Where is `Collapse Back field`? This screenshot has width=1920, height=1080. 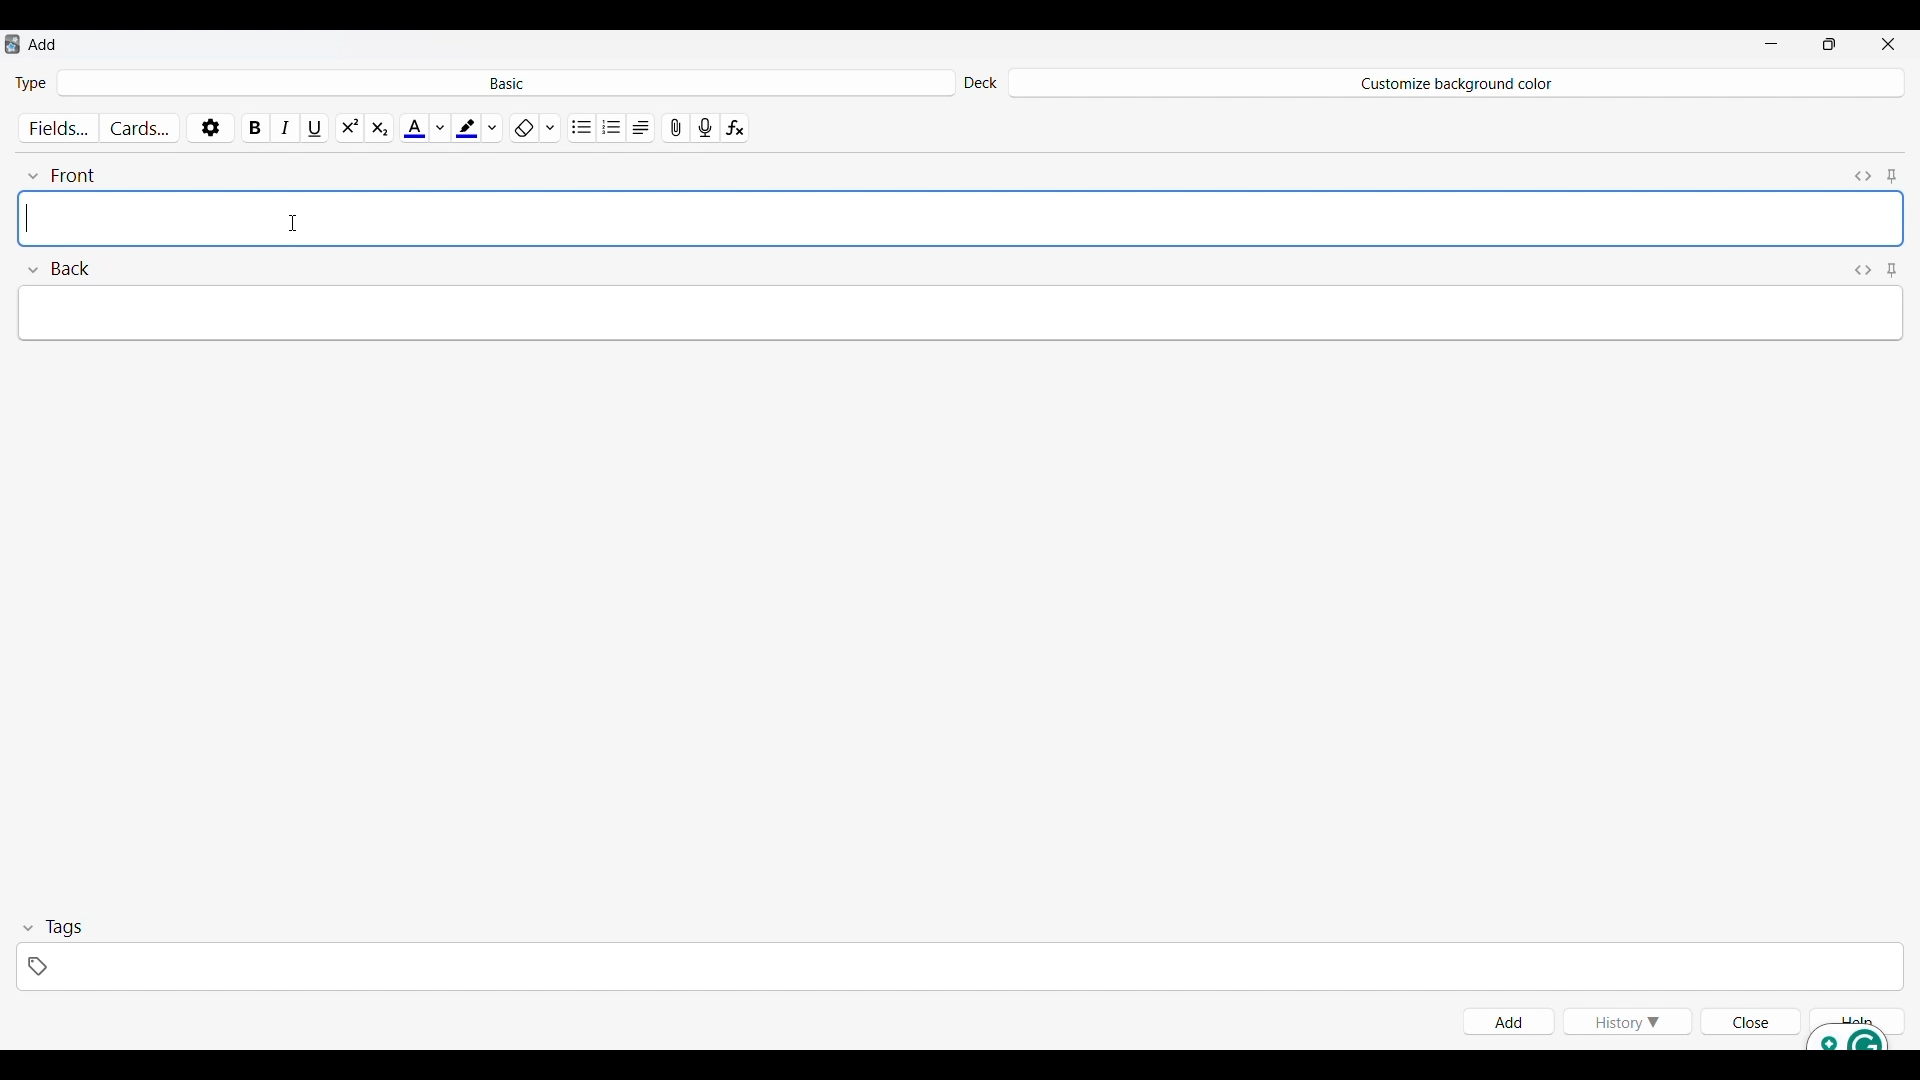 Collapse Back field is located at coordinates (60, 266).